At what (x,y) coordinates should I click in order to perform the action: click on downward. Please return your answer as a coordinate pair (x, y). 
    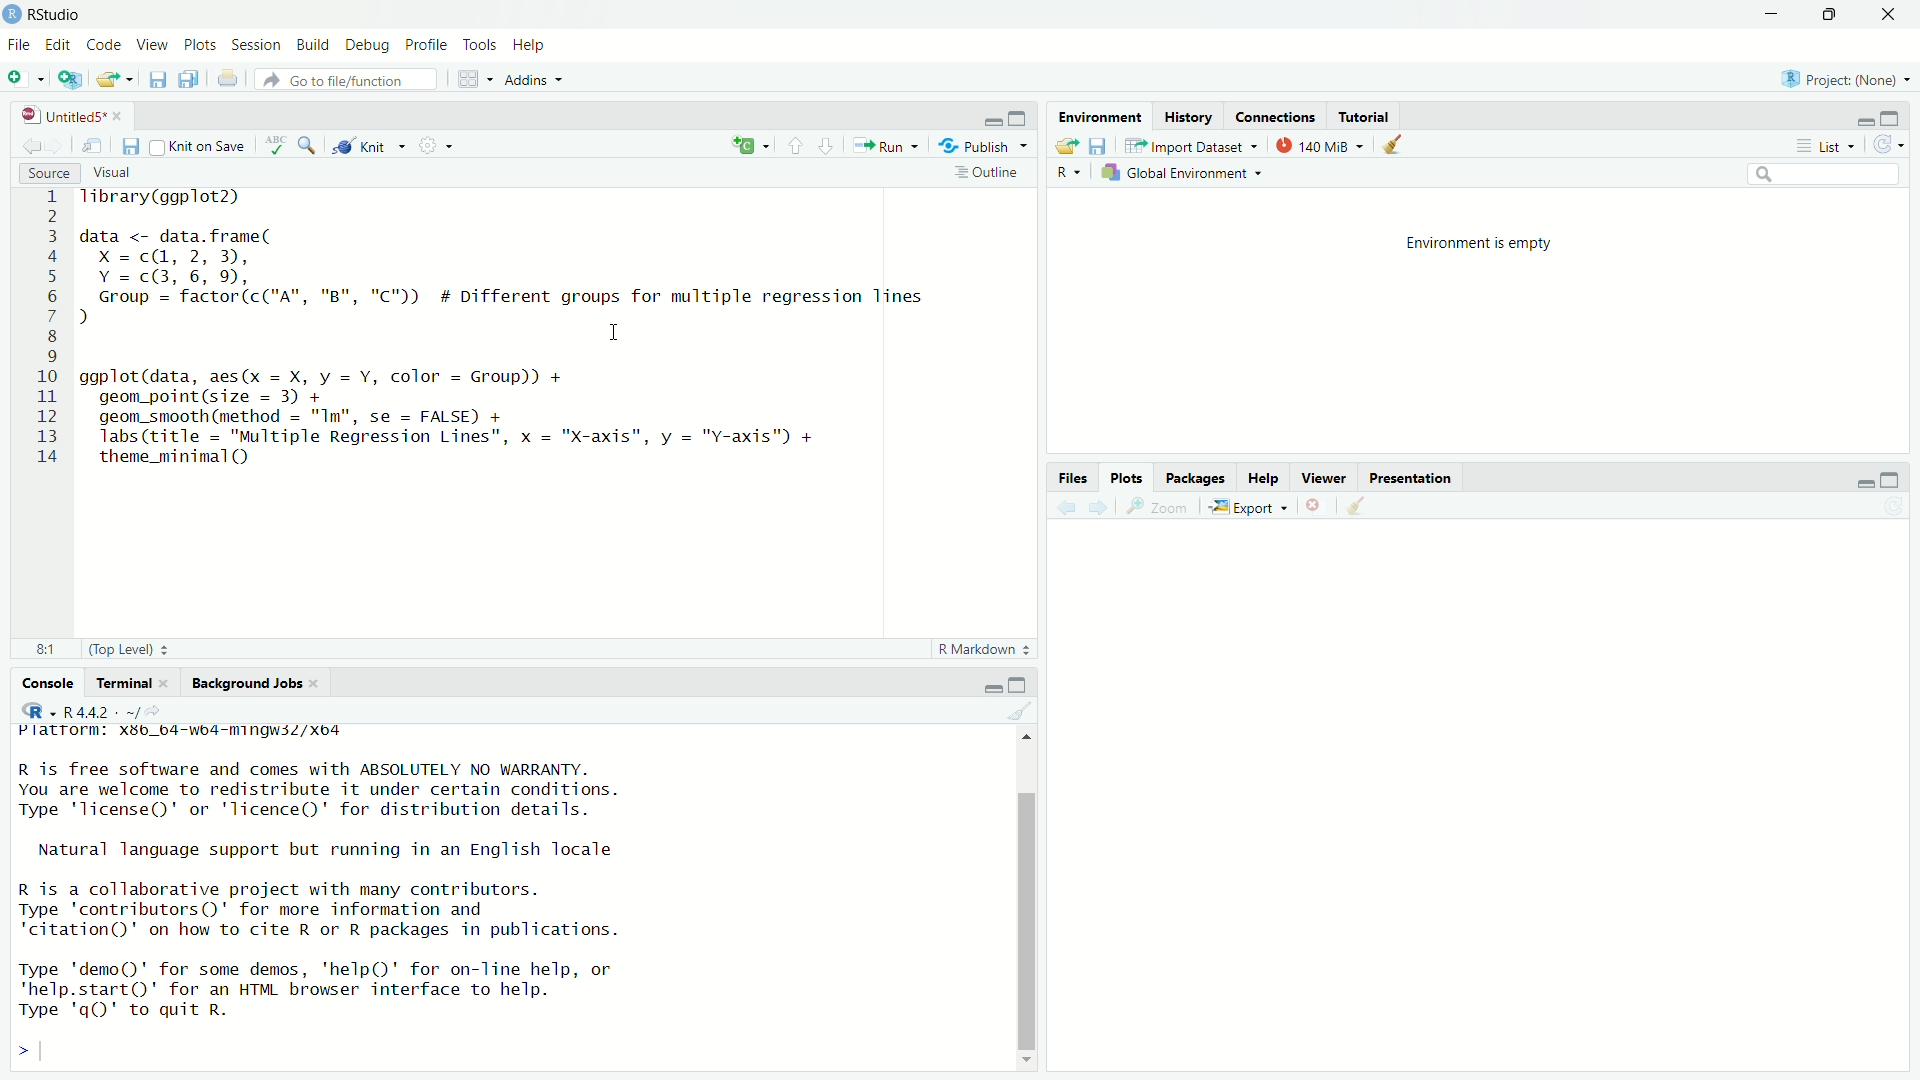
    Looking at the image, I should click on (831, 149).